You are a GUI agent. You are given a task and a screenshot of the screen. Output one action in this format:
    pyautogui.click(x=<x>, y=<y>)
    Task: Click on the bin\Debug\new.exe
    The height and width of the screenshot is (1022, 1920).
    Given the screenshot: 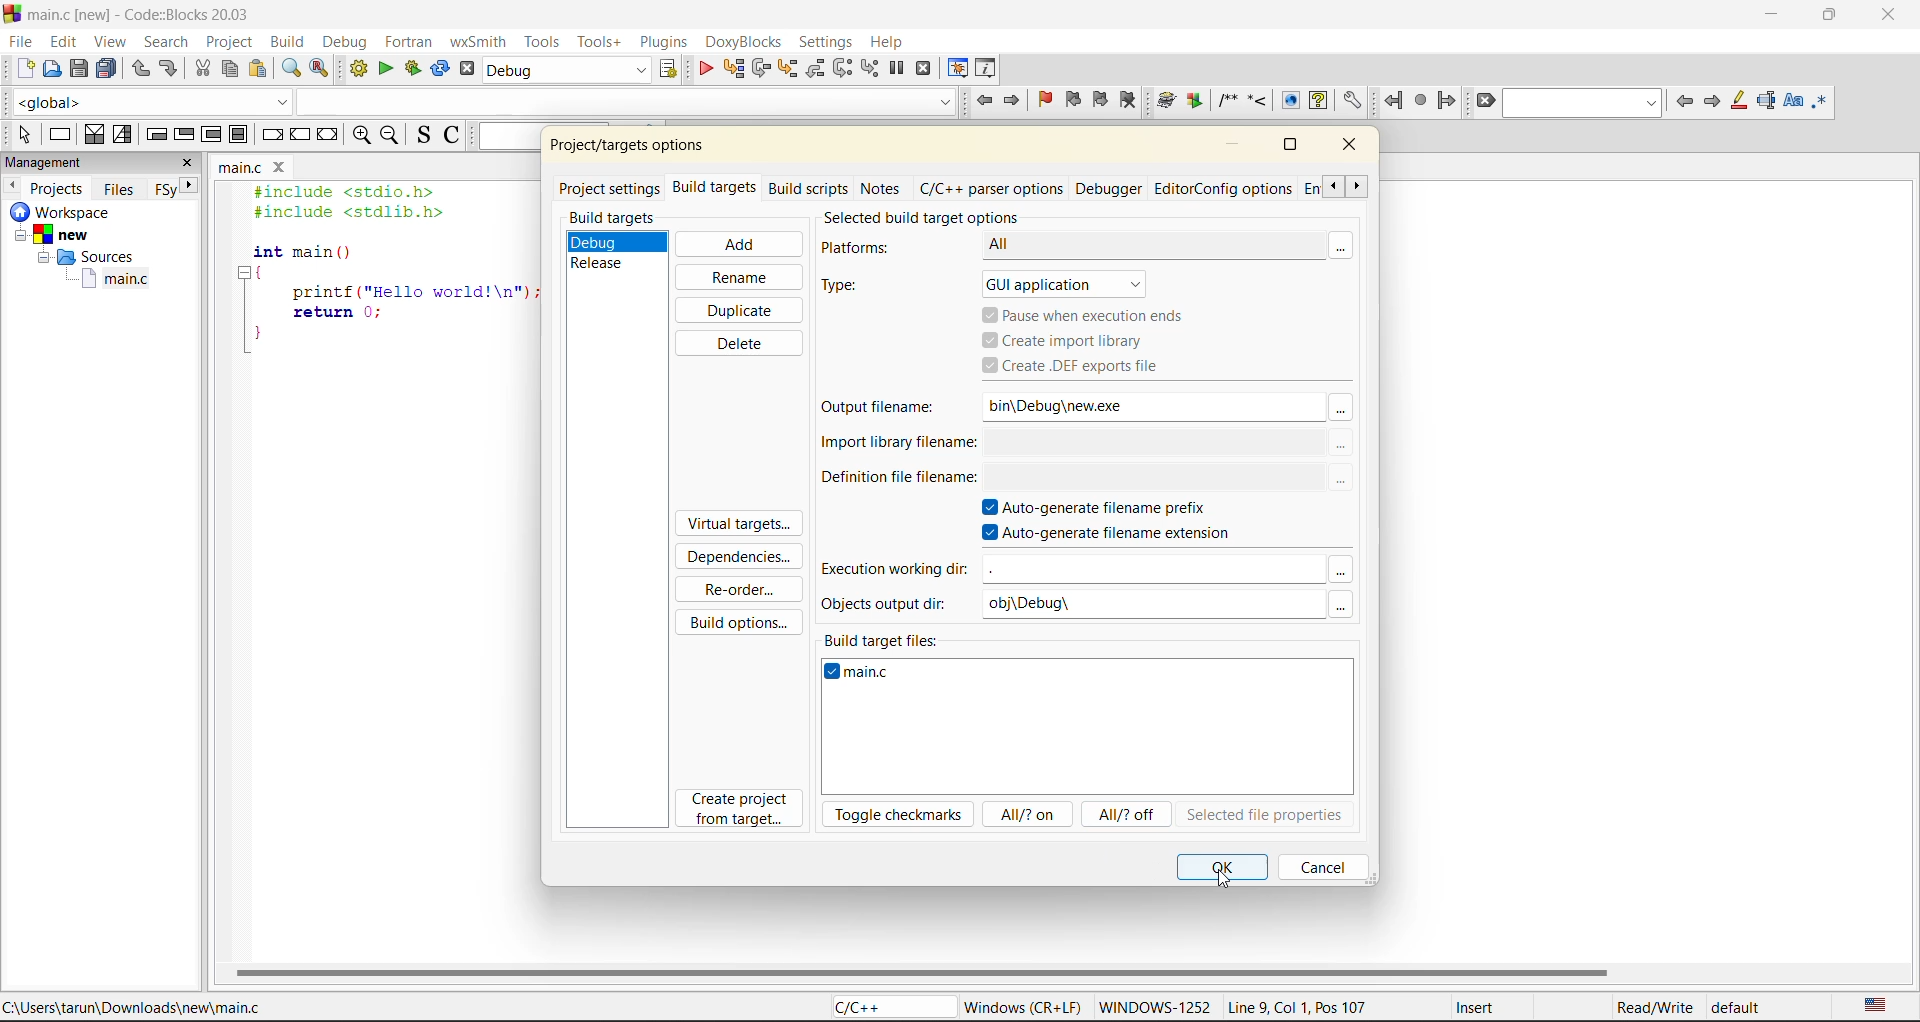 What is the action you would take?
    pyautogui.click(x=1146, y=407)
    